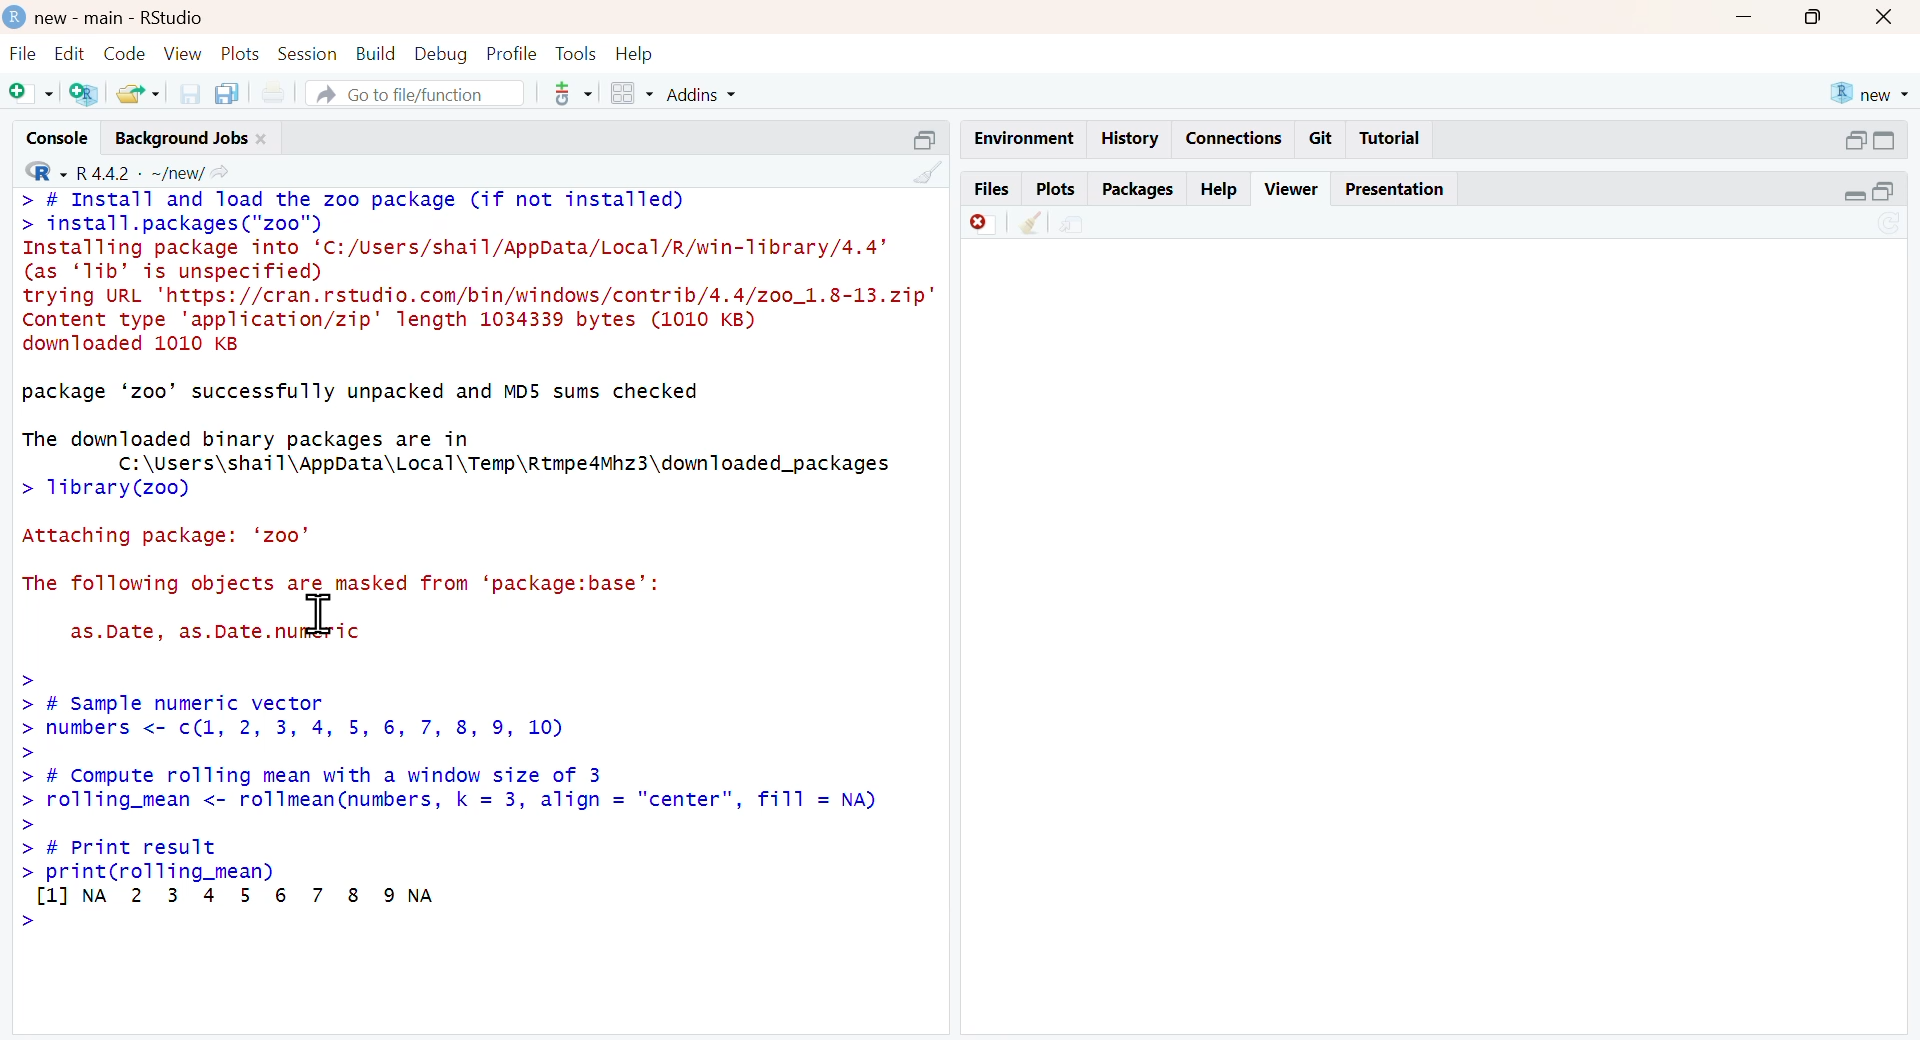 The width and height of the screenshot is (1920, 1040). I want to click on Attaching package: ‘zoo’, so click(166, 536).